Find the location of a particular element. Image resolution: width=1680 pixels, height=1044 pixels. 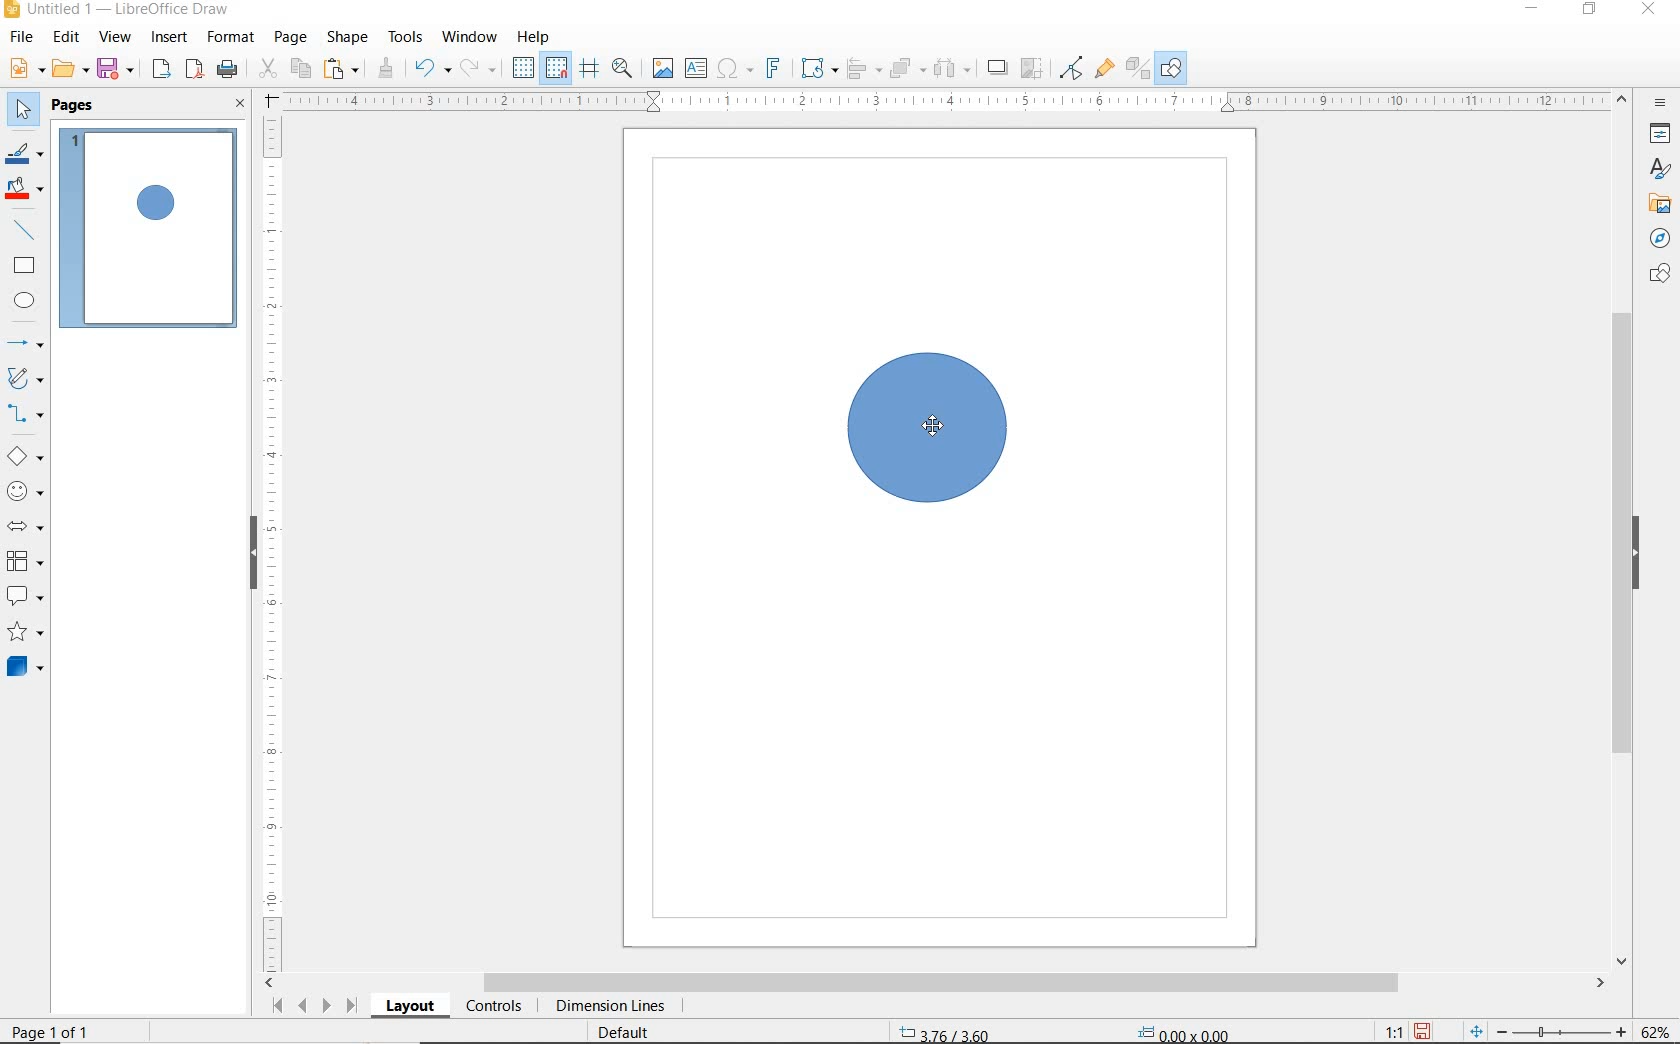

SHADOW is located at coordinates (997, 68).